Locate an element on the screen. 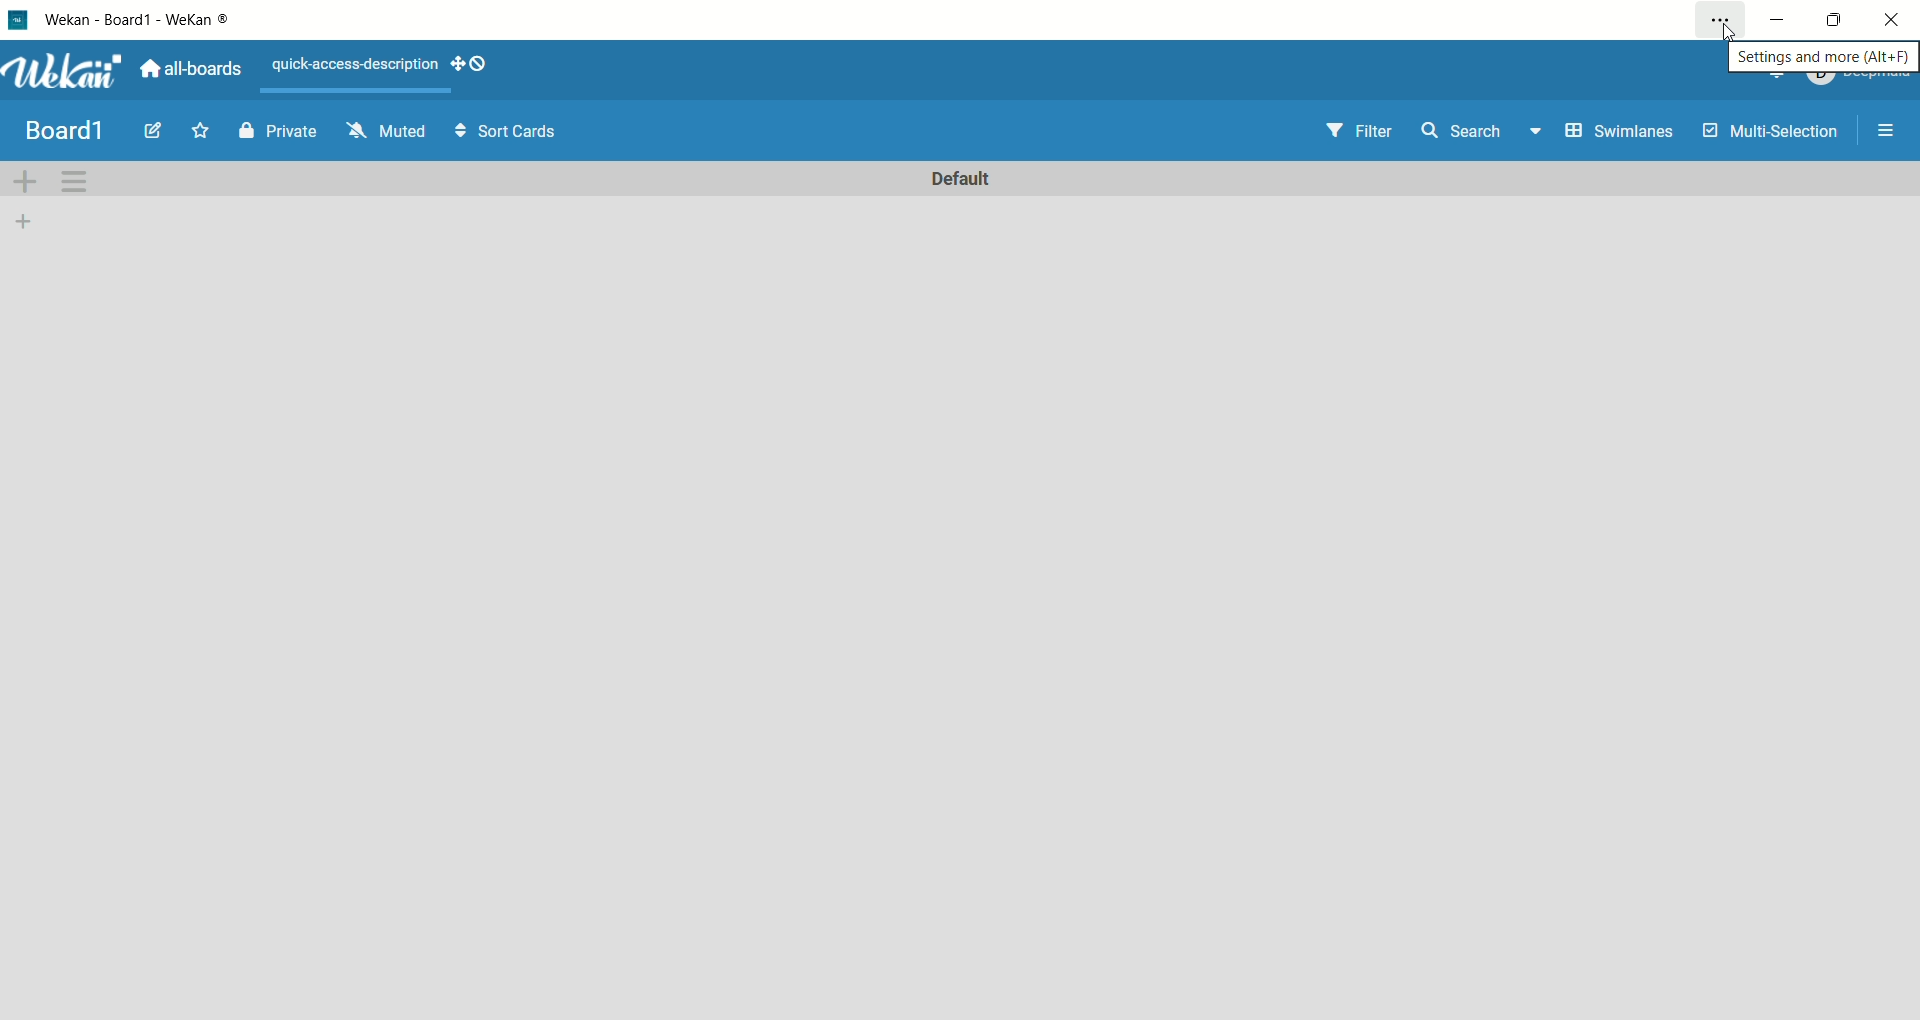 The width and height of the screenshot is (1920, 1020). show-desktop-drag-handles is located at coordinates (454, 59).